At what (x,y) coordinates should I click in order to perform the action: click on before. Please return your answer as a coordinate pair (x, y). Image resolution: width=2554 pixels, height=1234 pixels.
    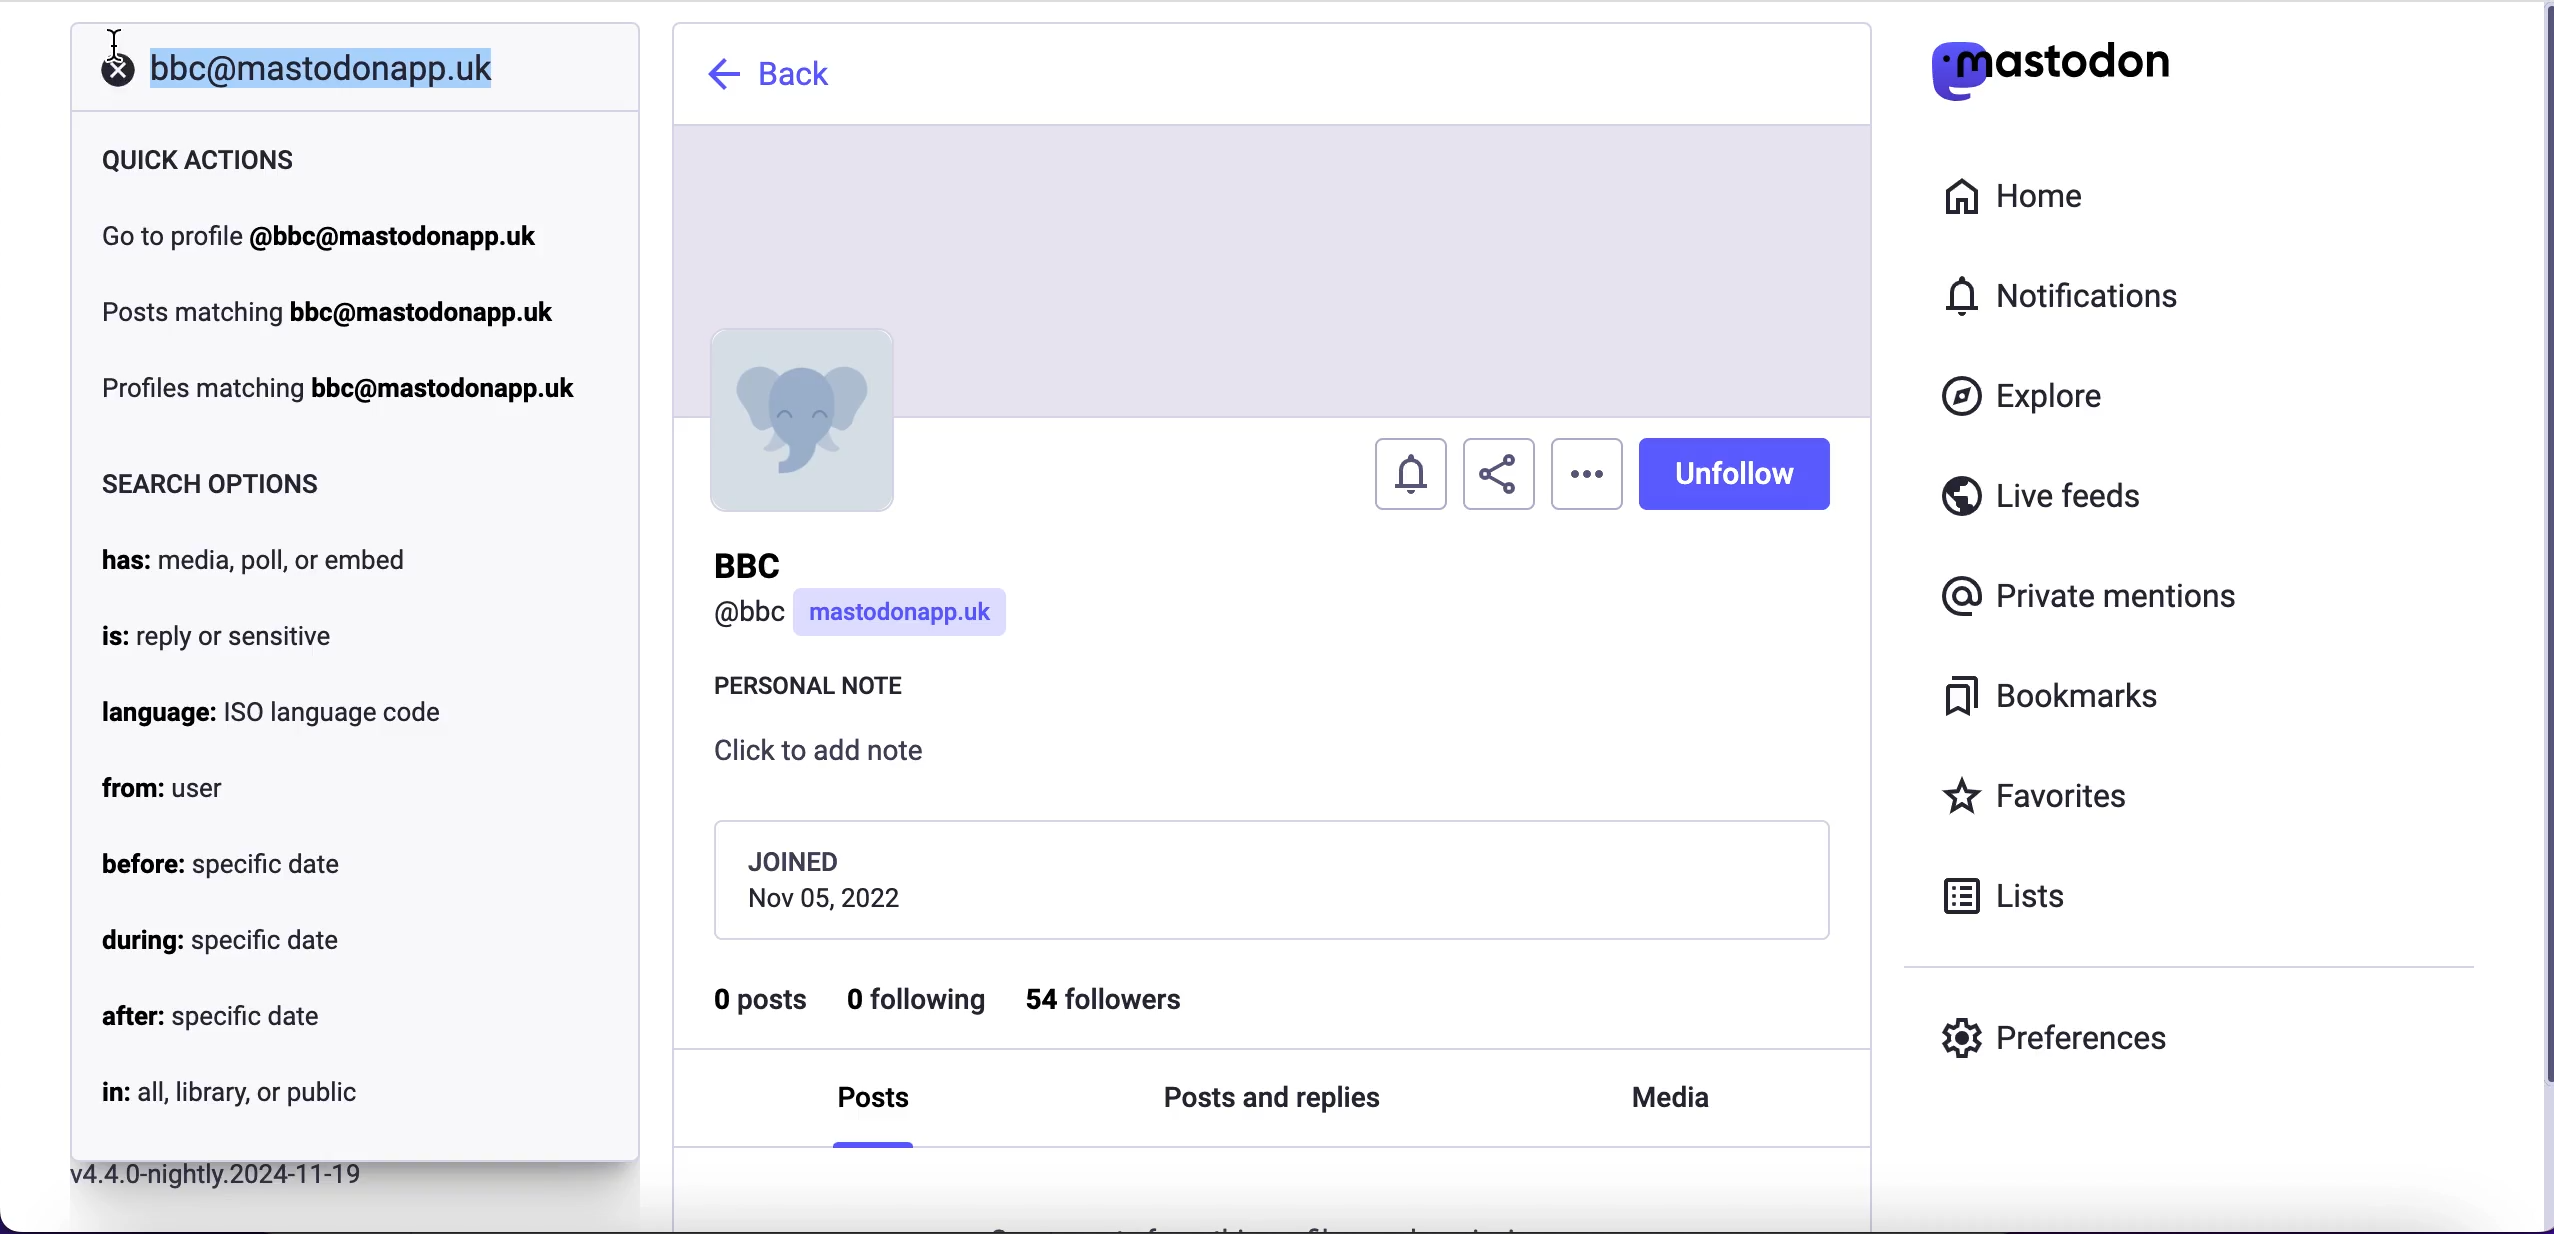
    Looking at the image, I should click on (222, 863).